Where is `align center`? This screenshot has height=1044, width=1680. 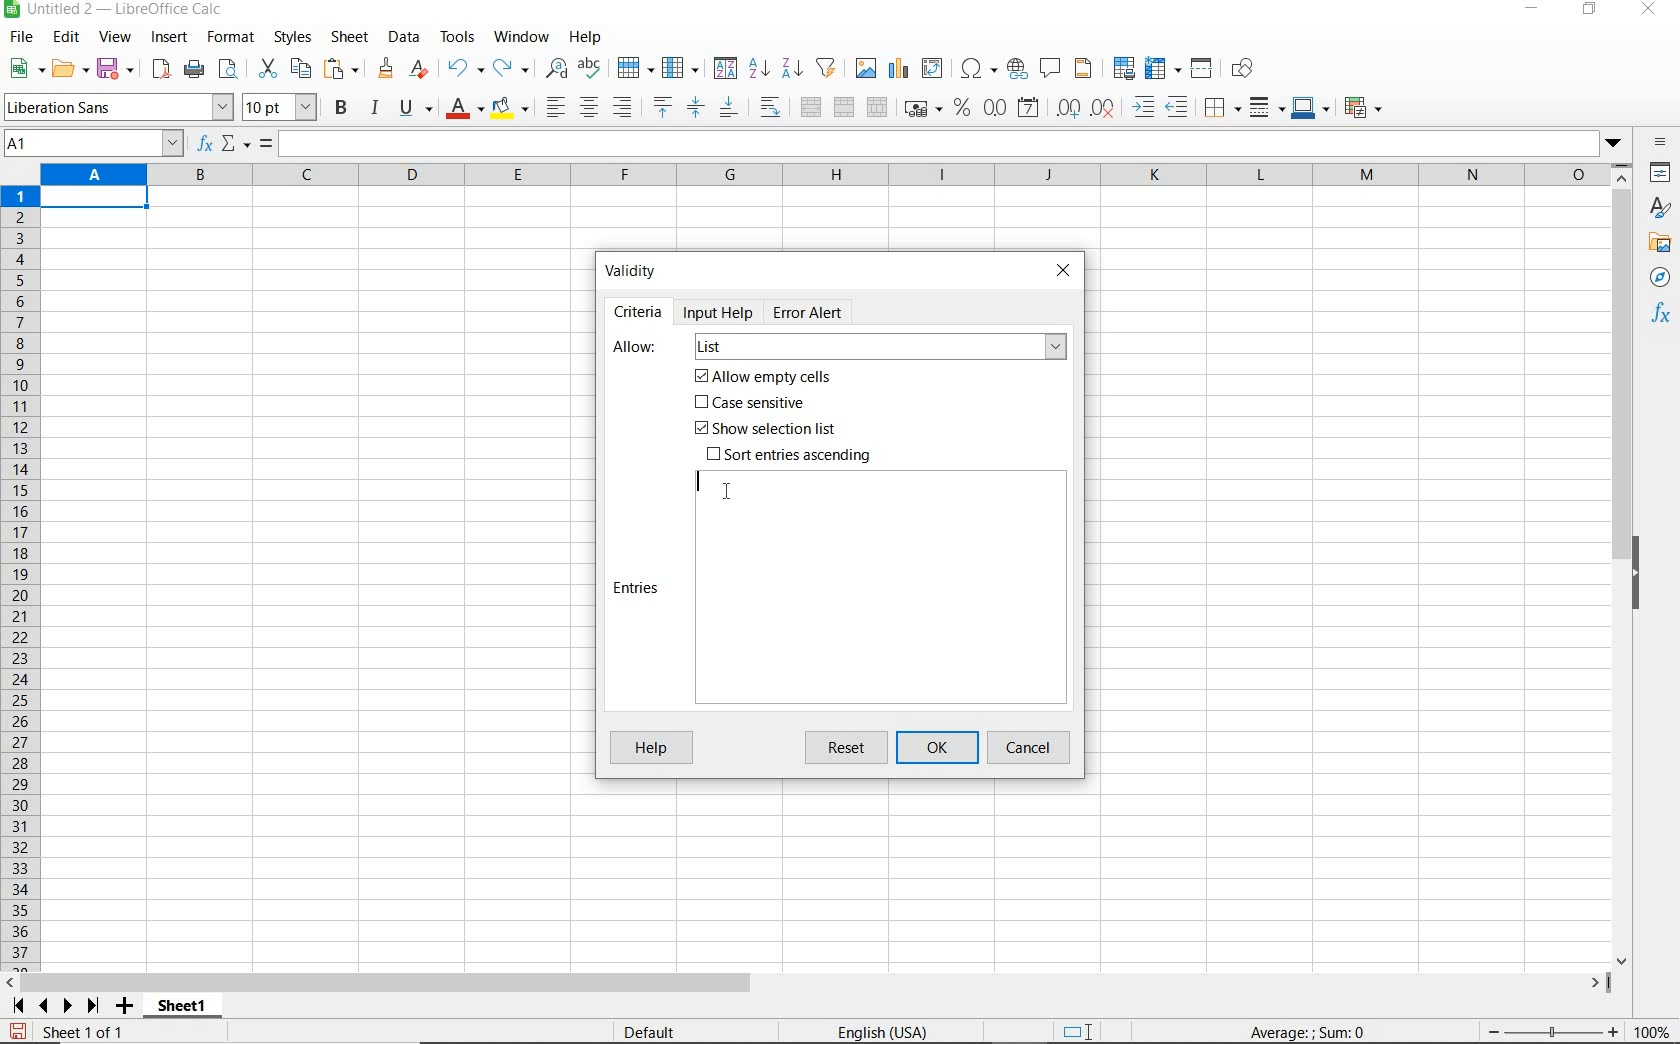
align center is located at coordinates (589, 108).